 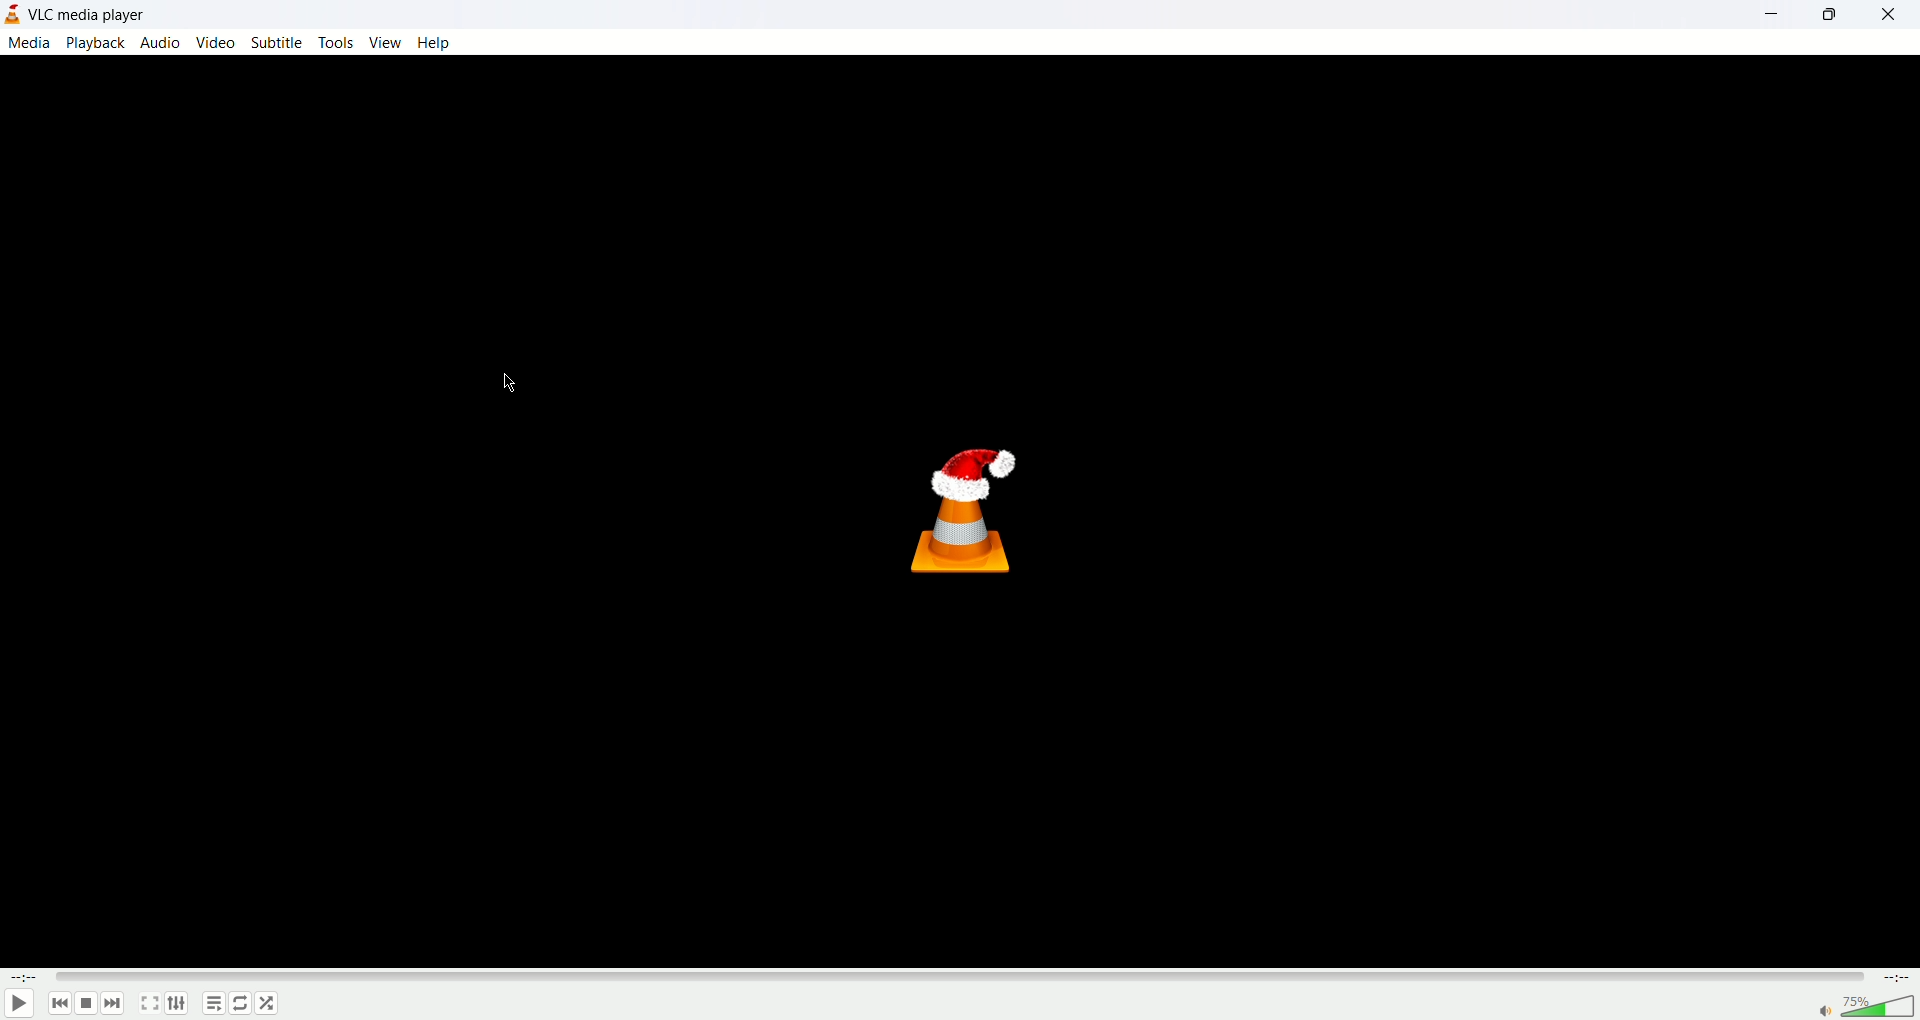 I want to click on cursor, so click(x=515, y=385).